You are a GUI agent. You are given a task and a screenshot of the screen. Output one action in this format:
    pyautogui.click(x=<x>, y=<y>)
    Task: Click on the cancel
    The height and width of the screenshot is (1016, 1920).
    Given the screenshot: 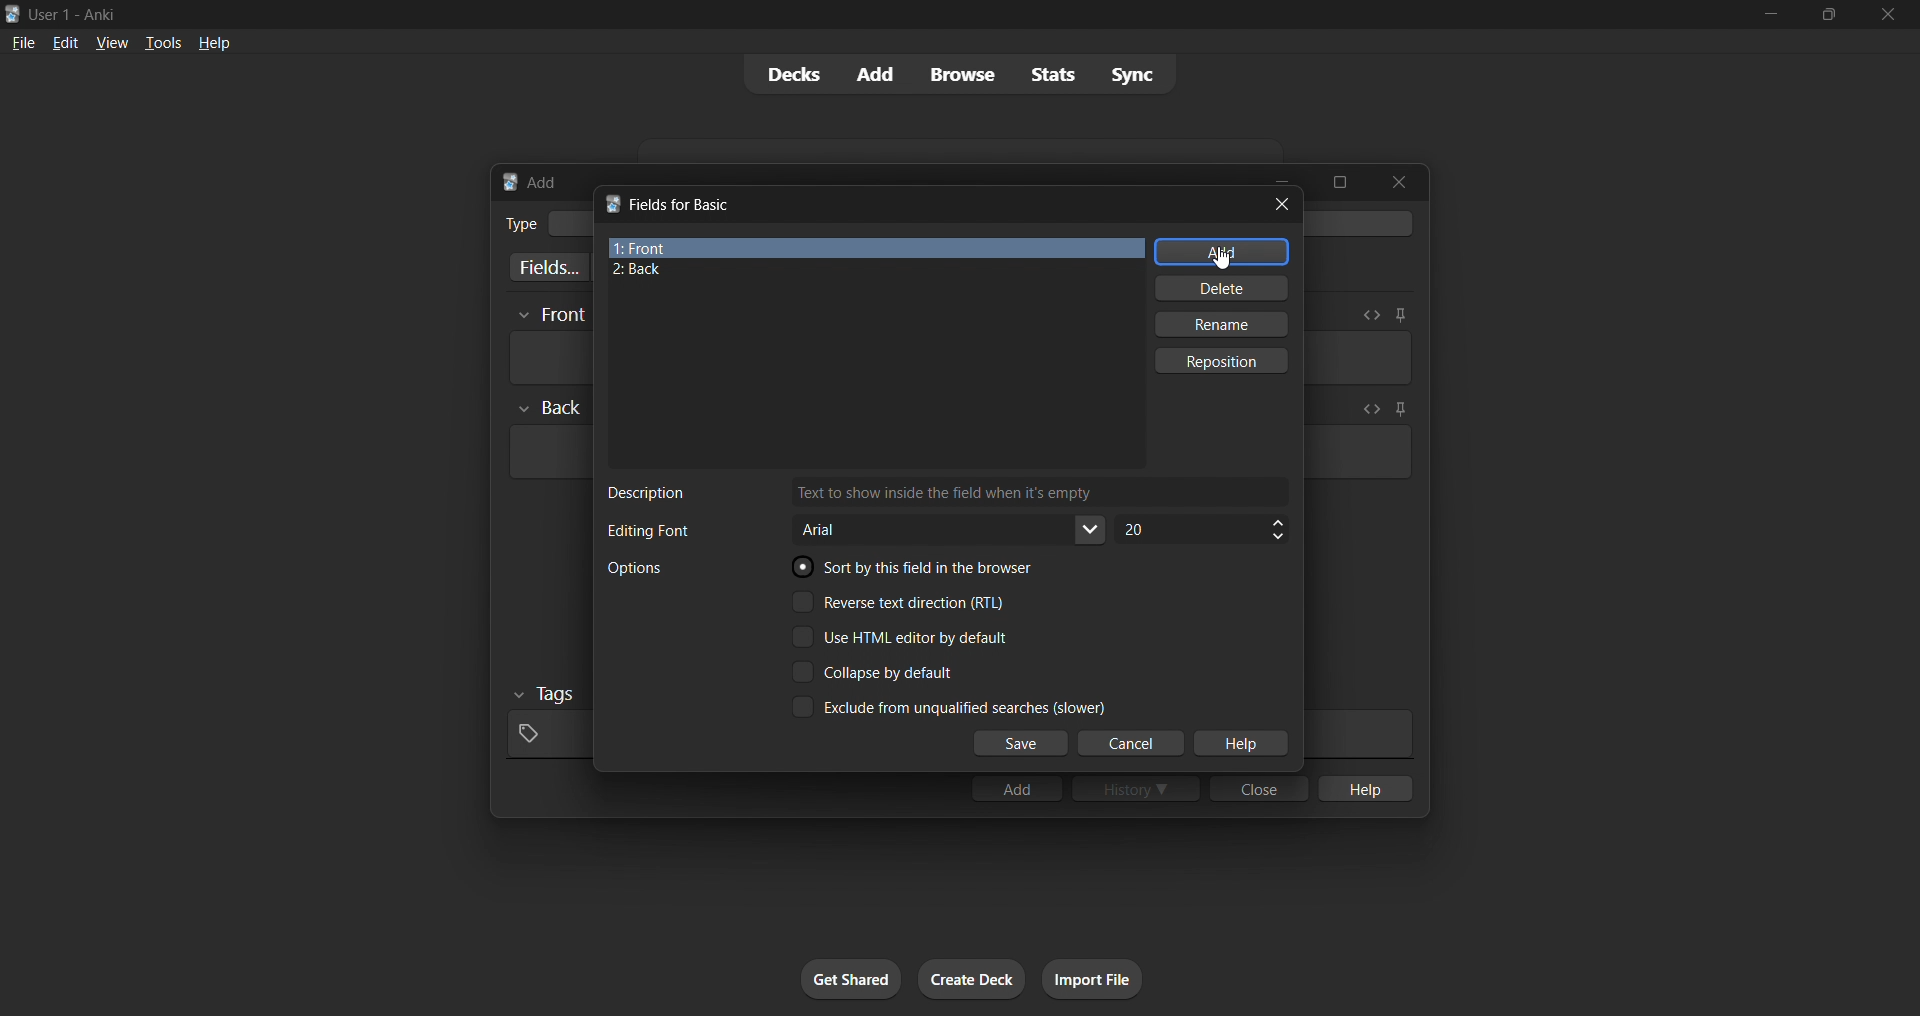 What is the action you would take?
    pyautogui.click(x=1133, y=744)
    